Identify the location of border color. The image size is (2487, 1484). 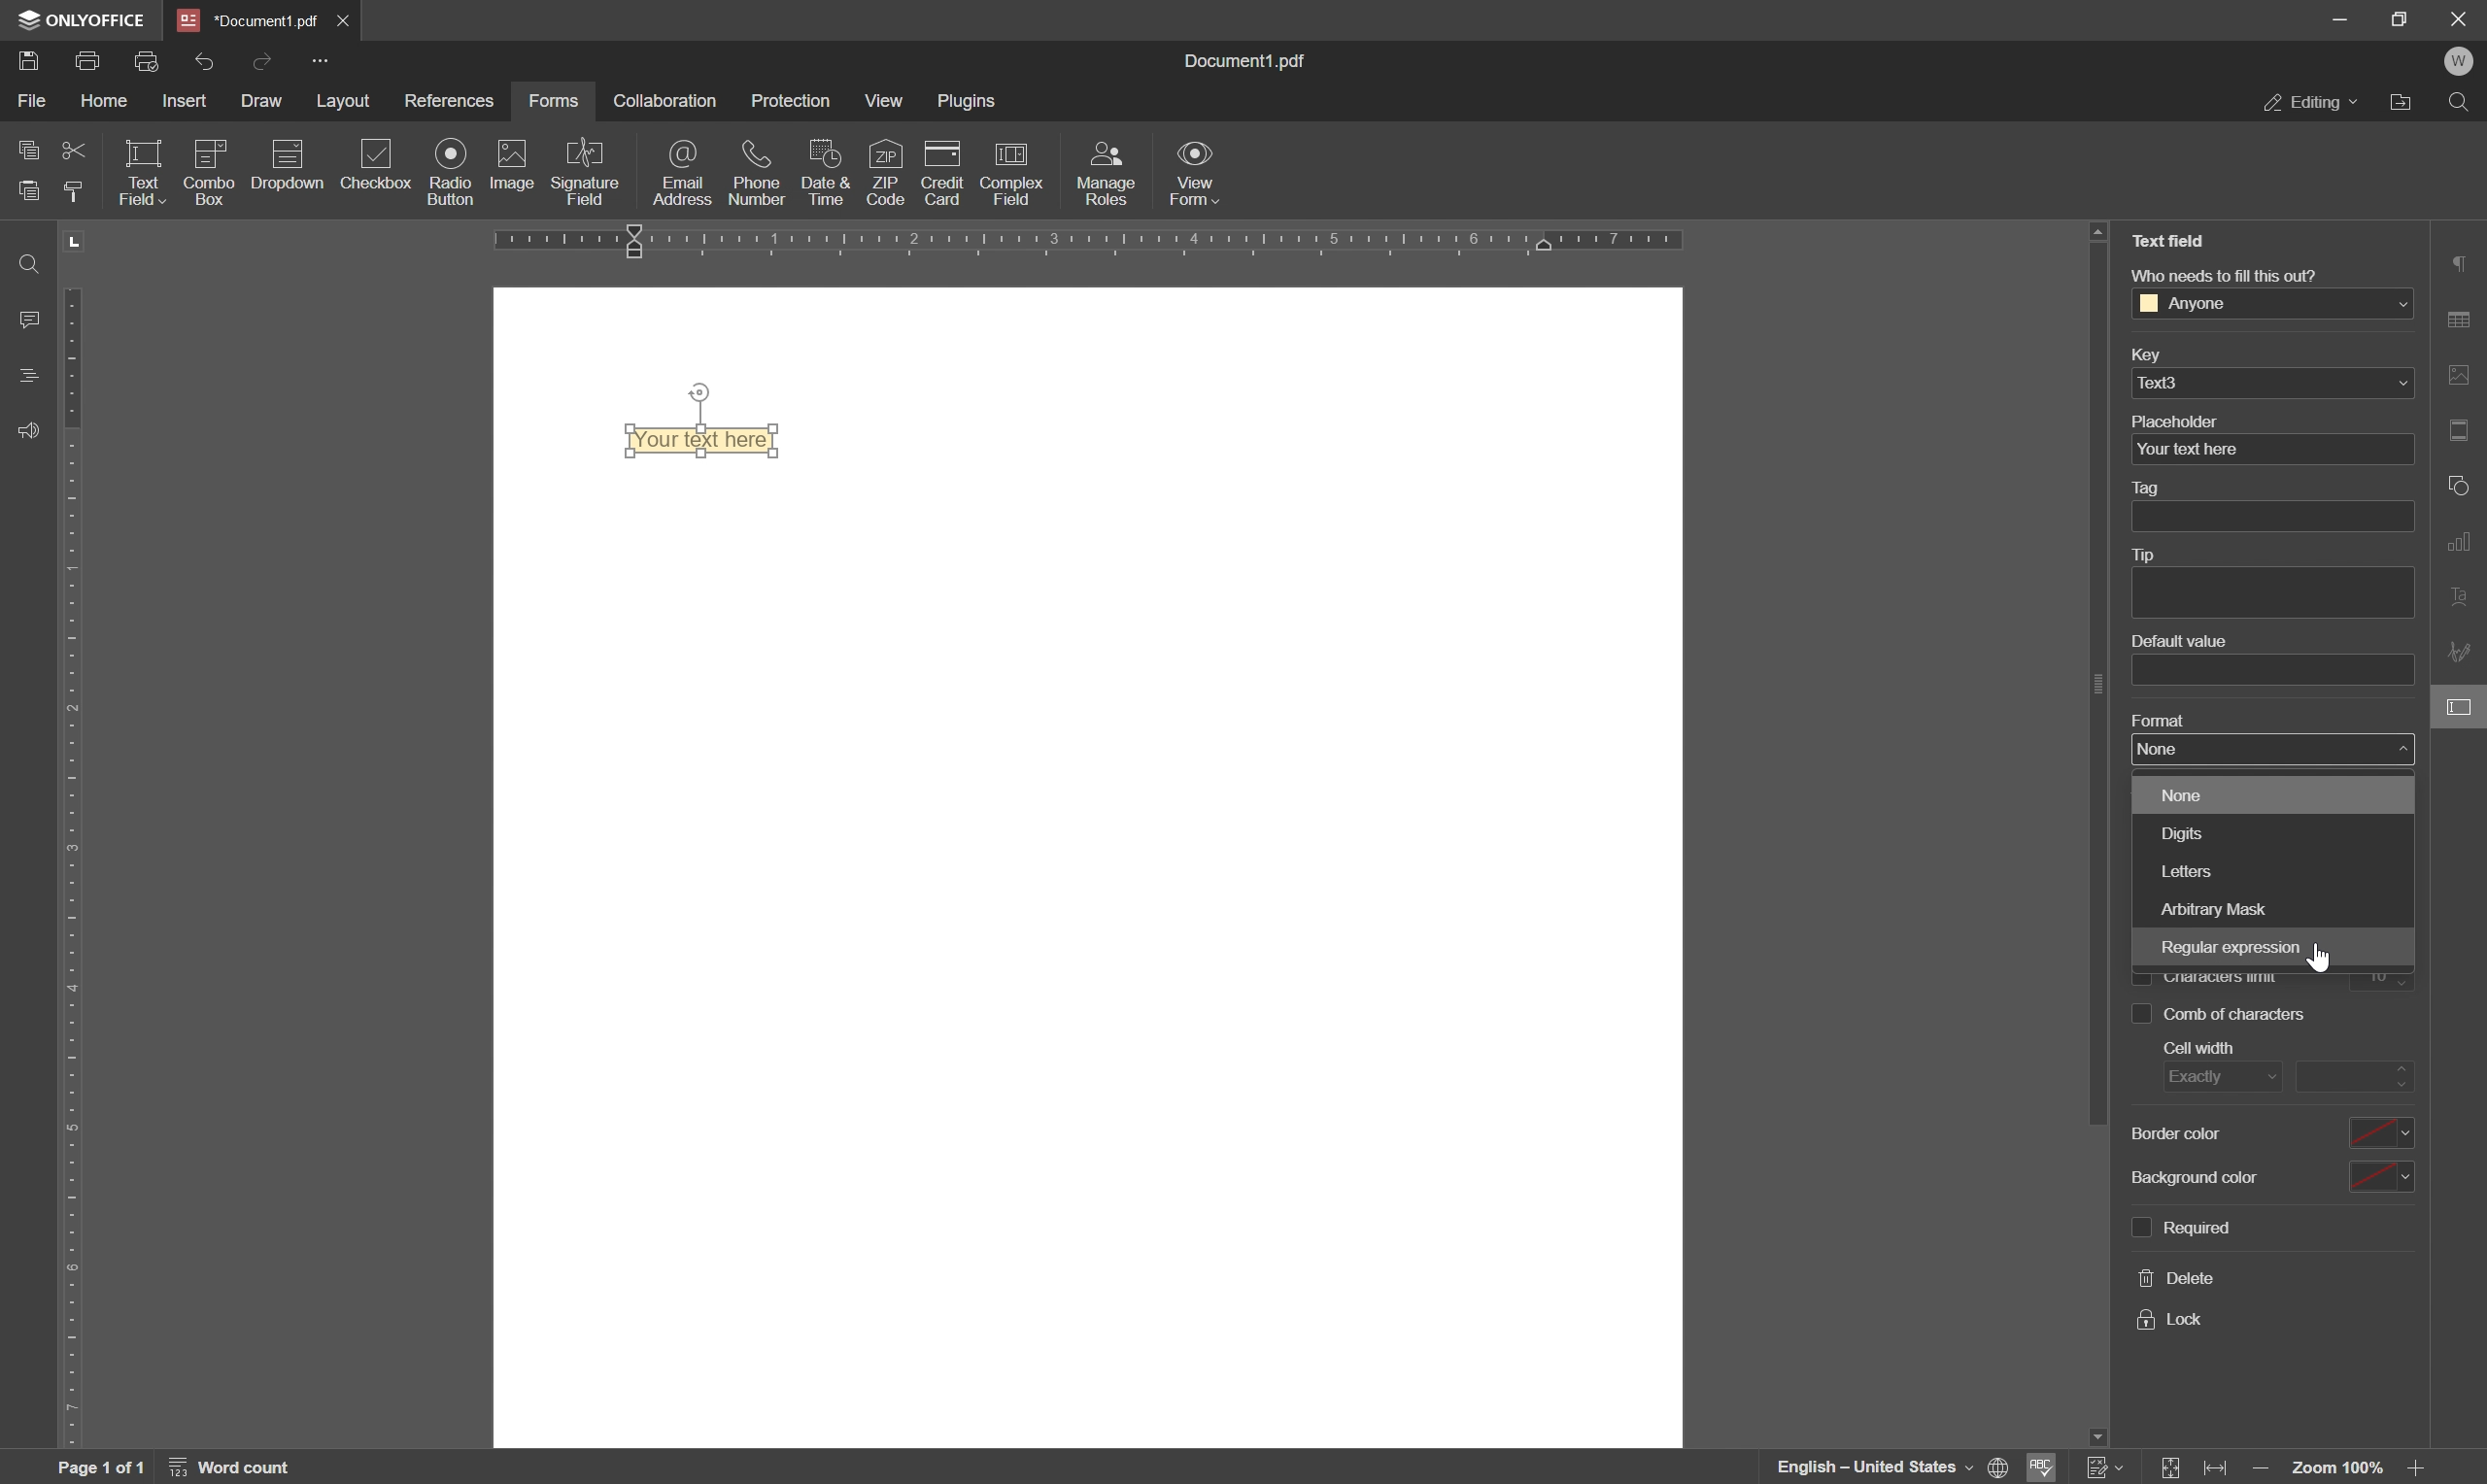
(2179, 1132).